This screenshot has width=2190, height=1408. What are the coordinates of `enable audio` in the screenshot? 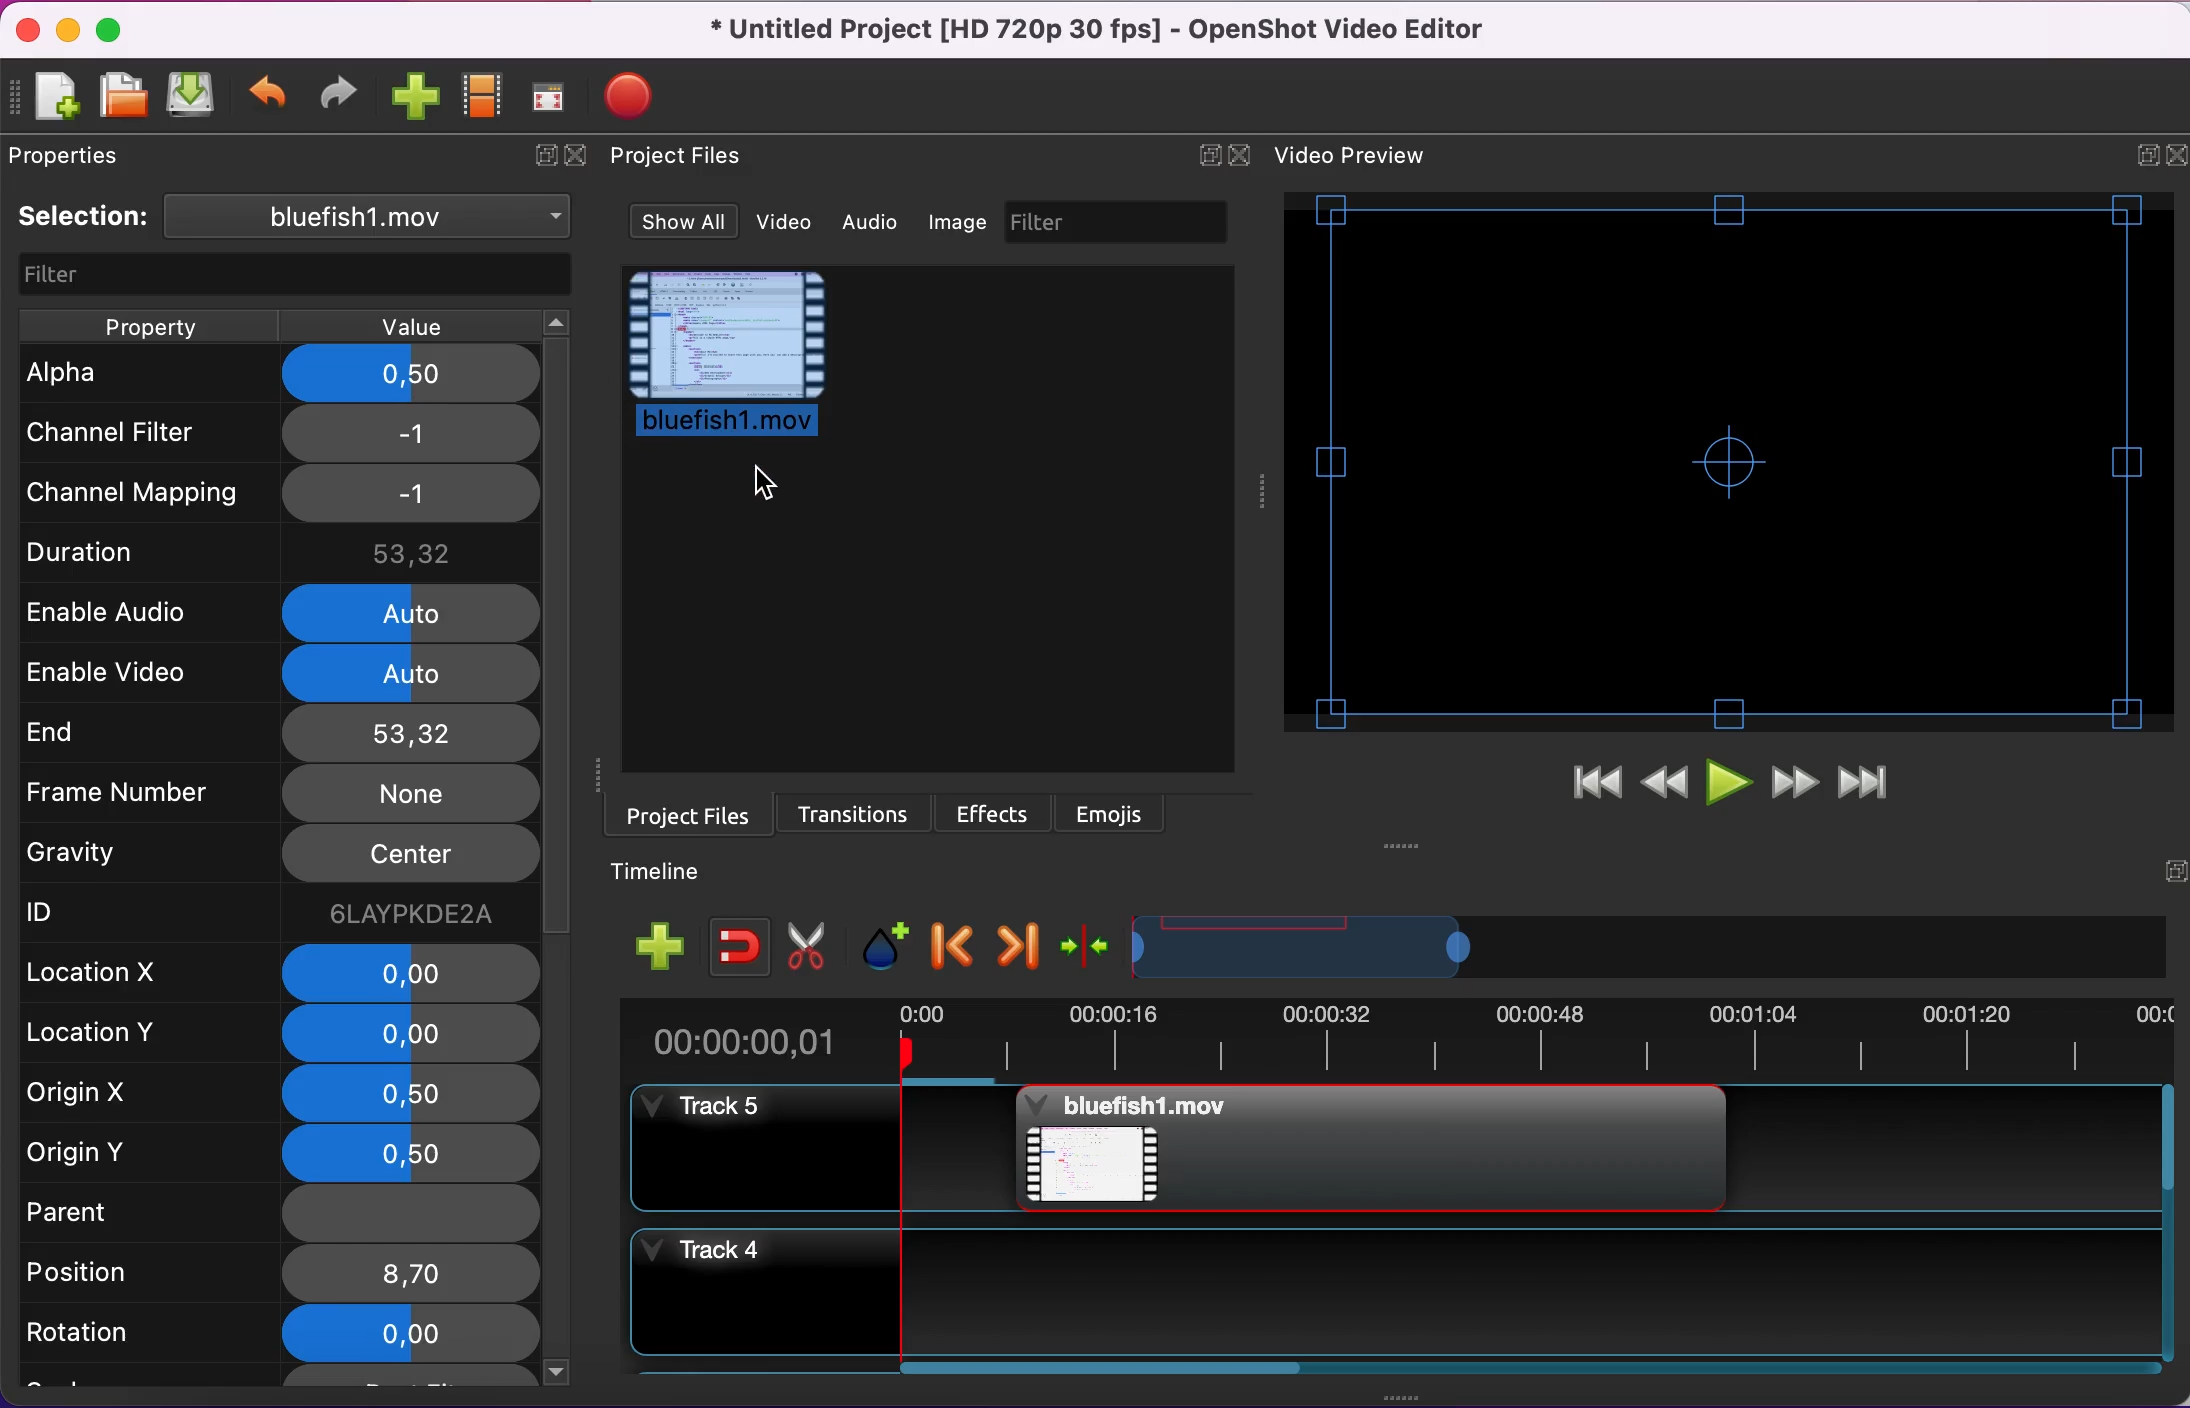 It's located at (149, 611).